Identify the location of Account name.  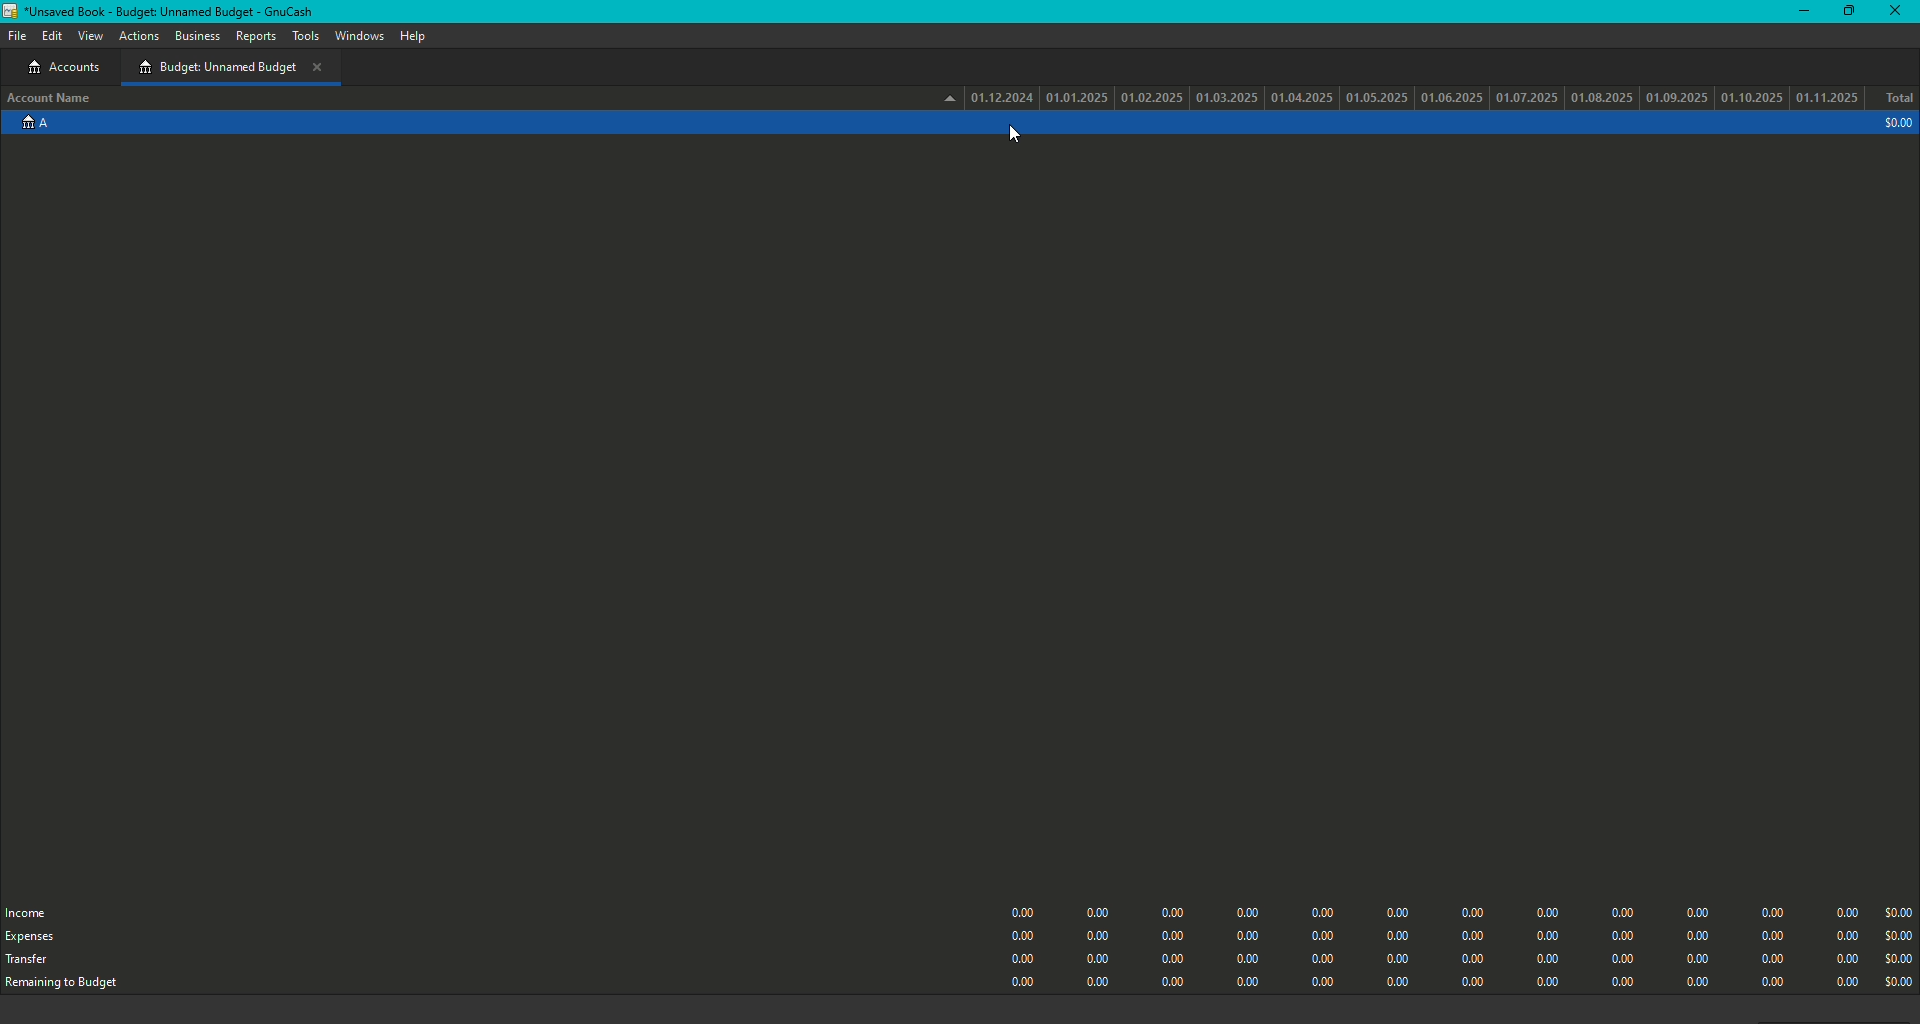
(52, 100).